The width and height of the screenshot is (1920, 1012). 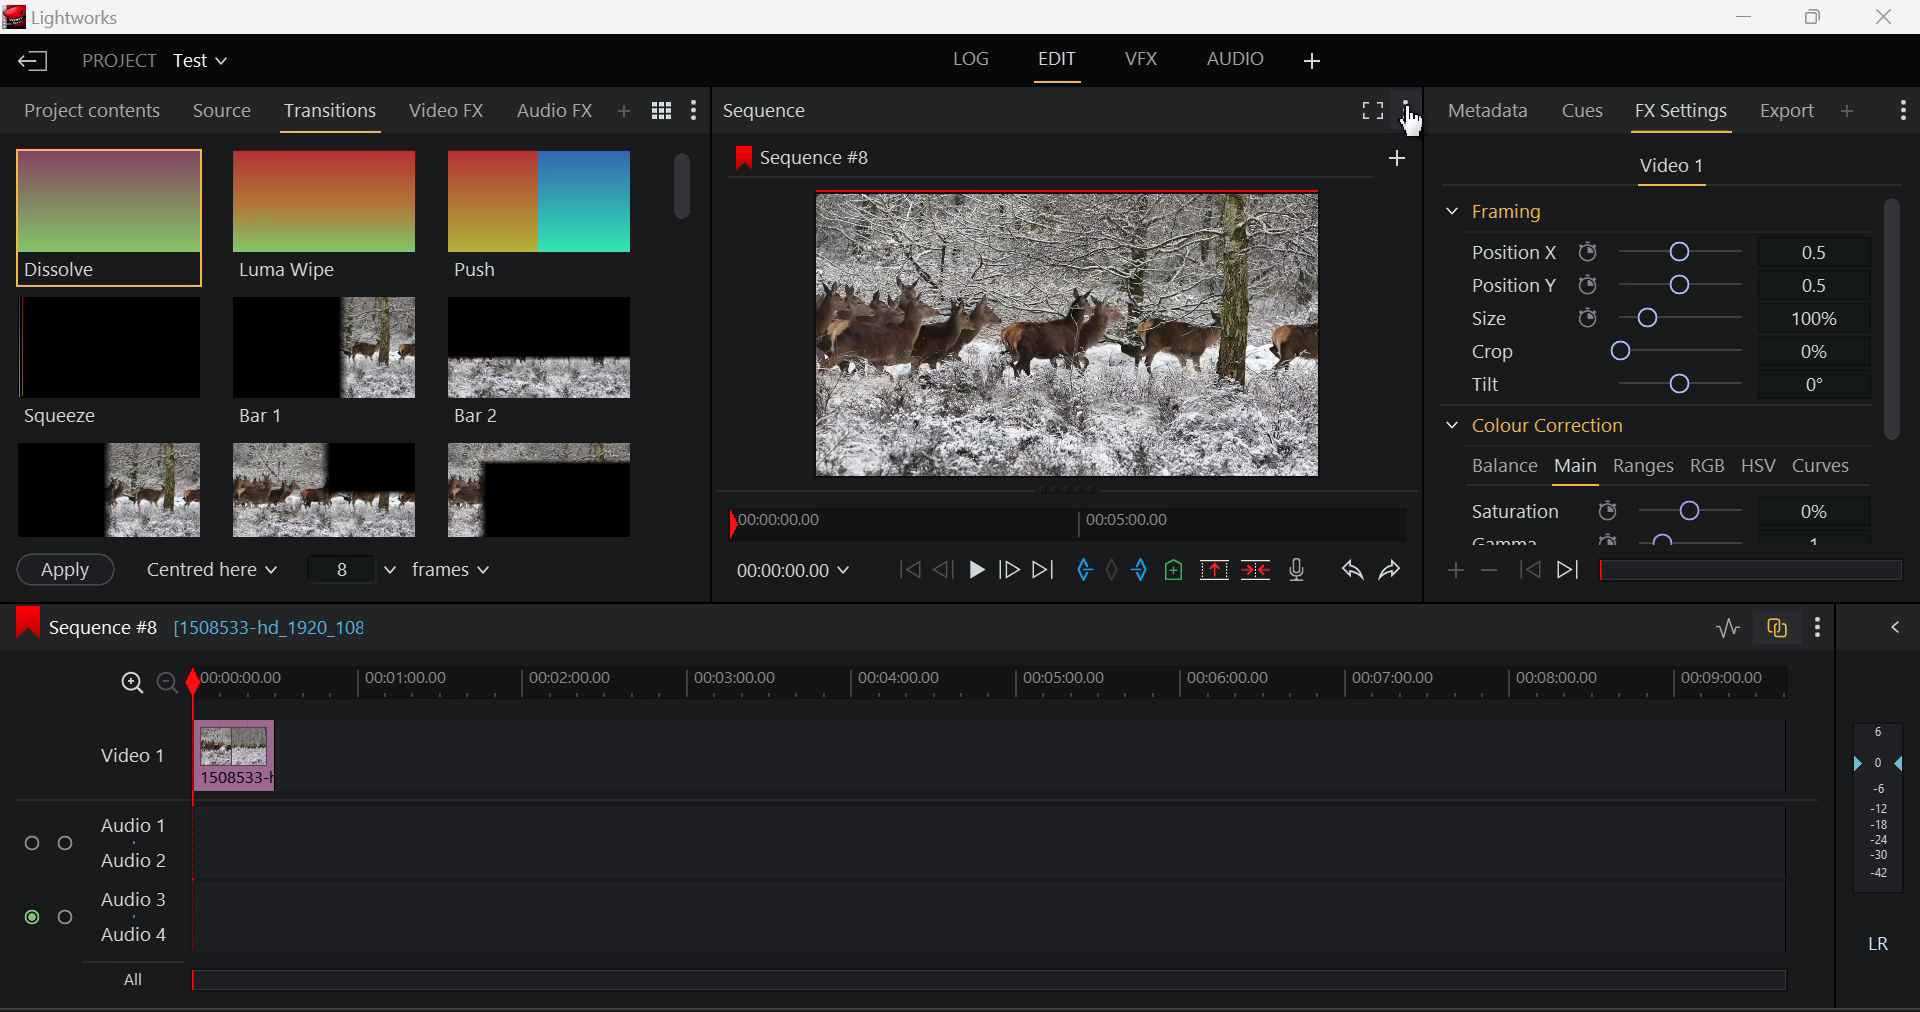 I want to click on Show Audio Mix, so click(x=1894, y=627).